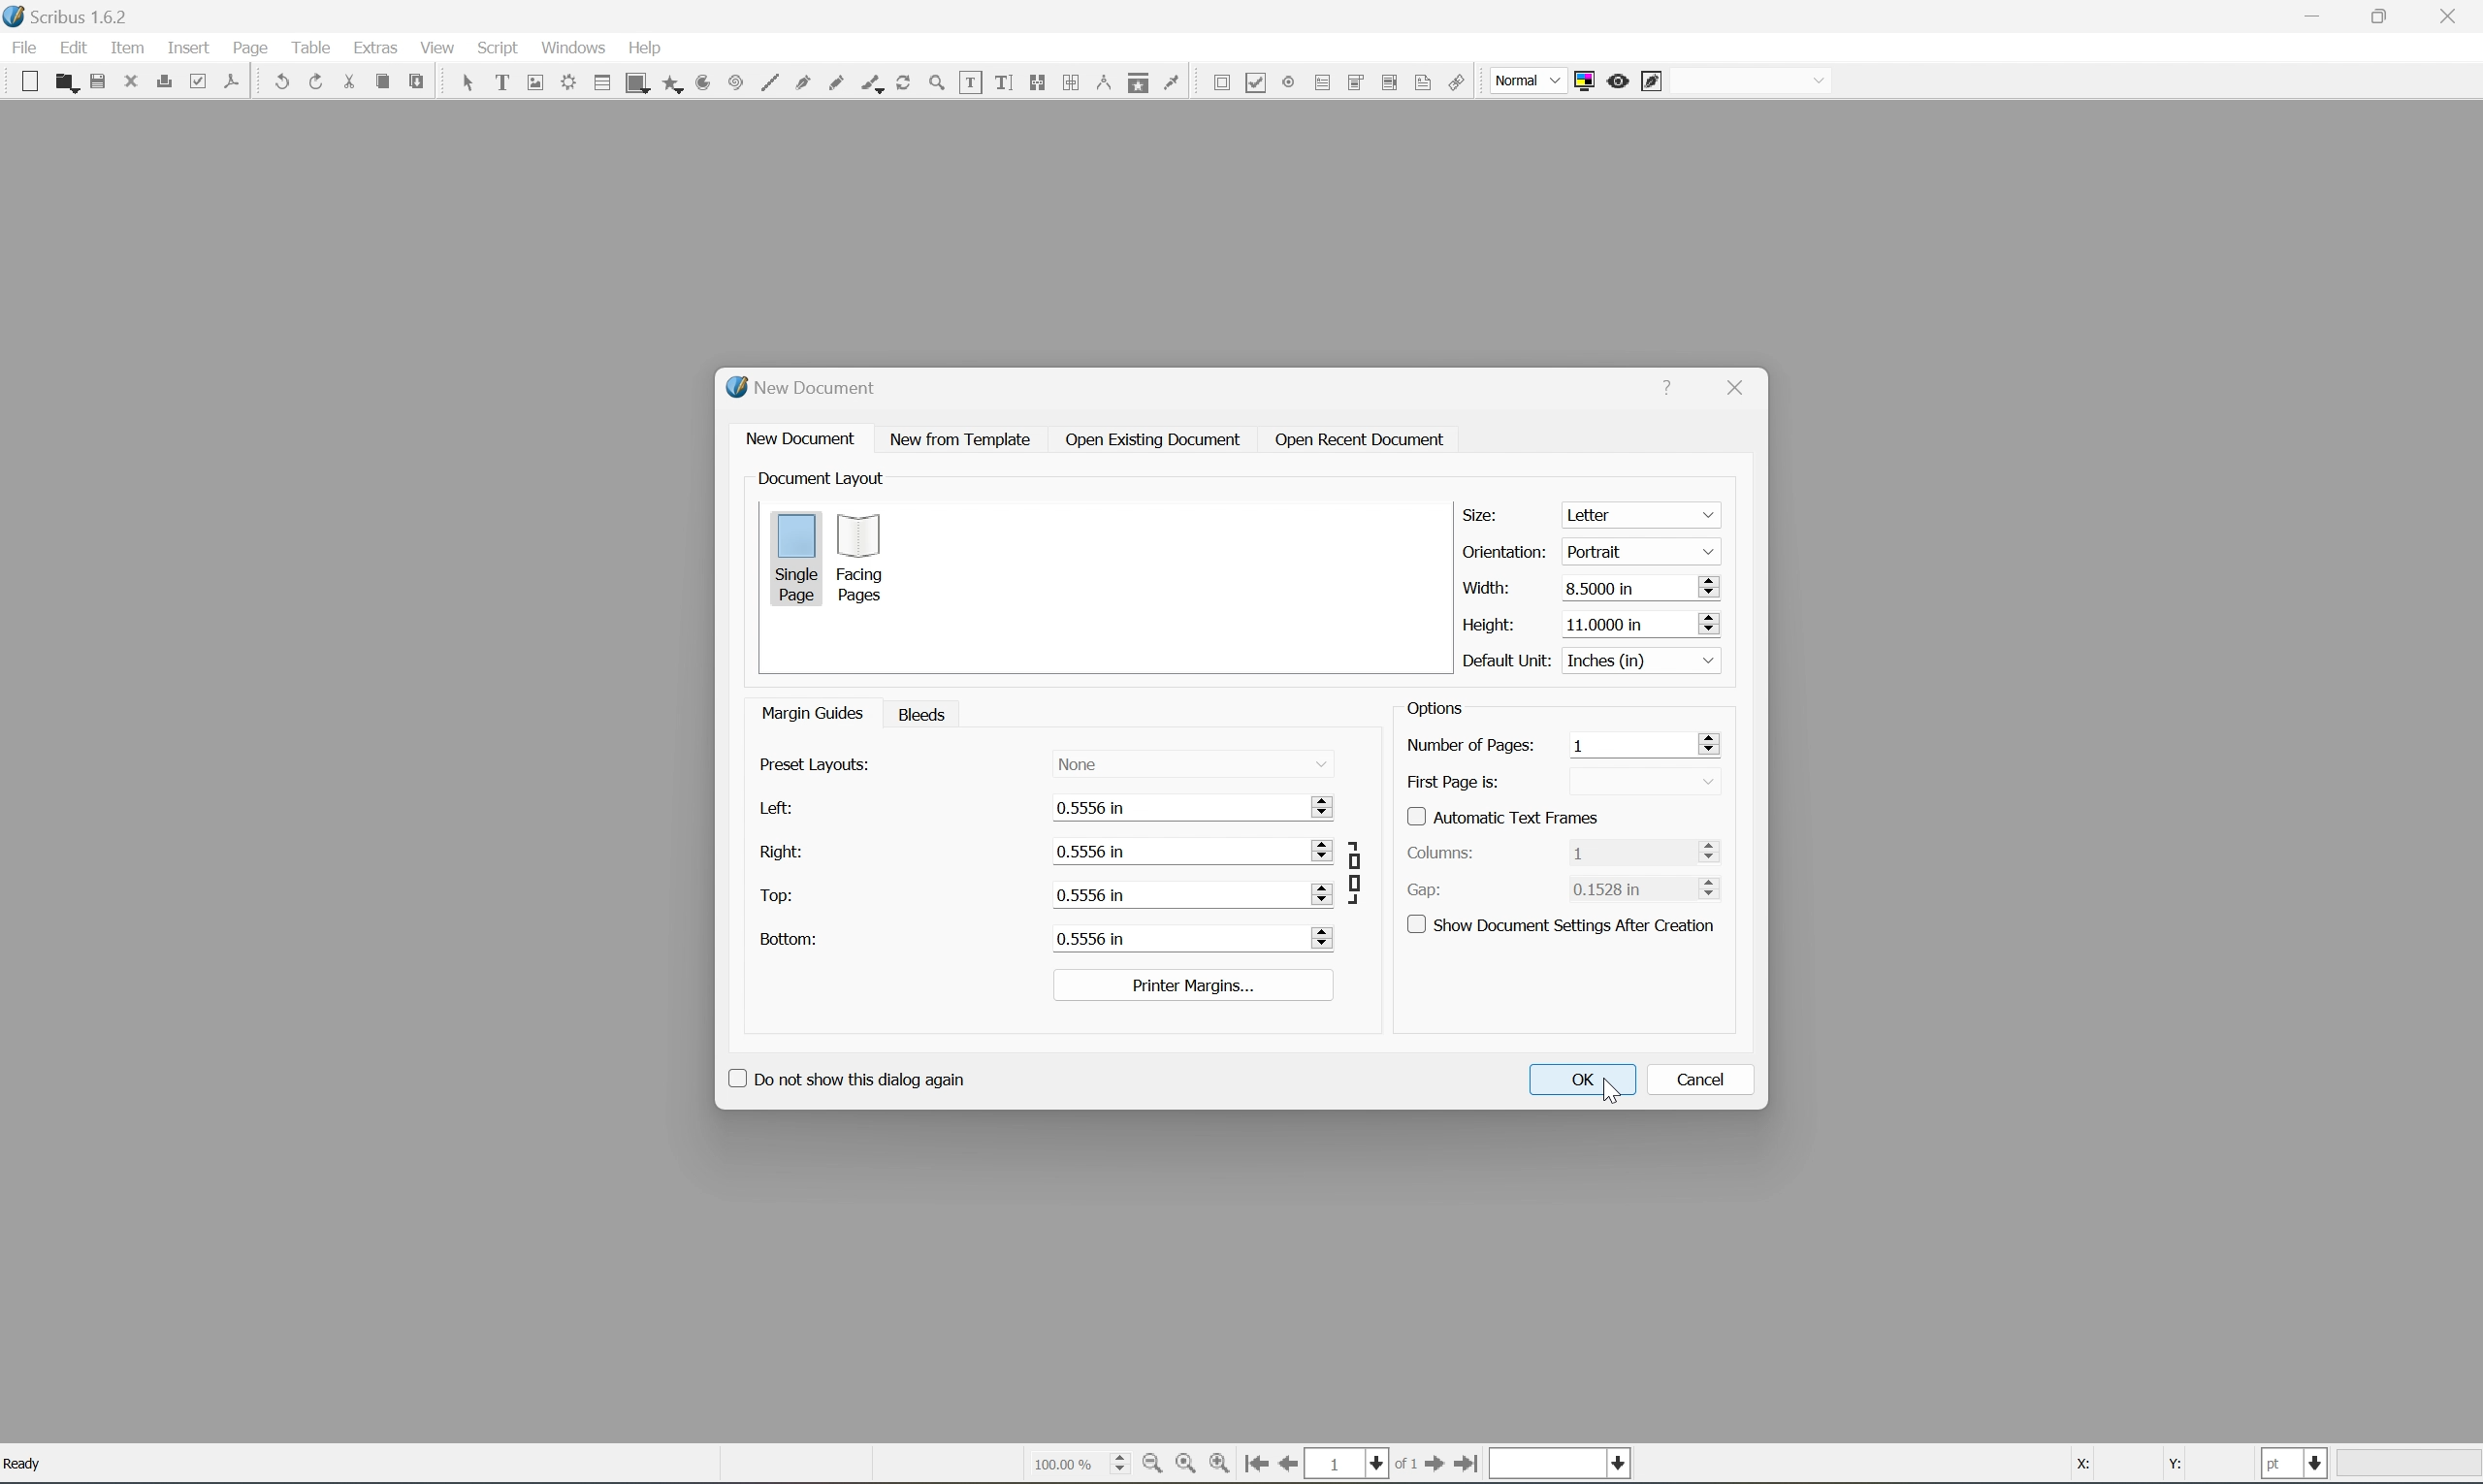 This screenshot has height=1484, width=2483. What do you see at coordinates (1003, 82) in the screenshot?
I see `edit text with story editor` at bounding box center [1003, 82].